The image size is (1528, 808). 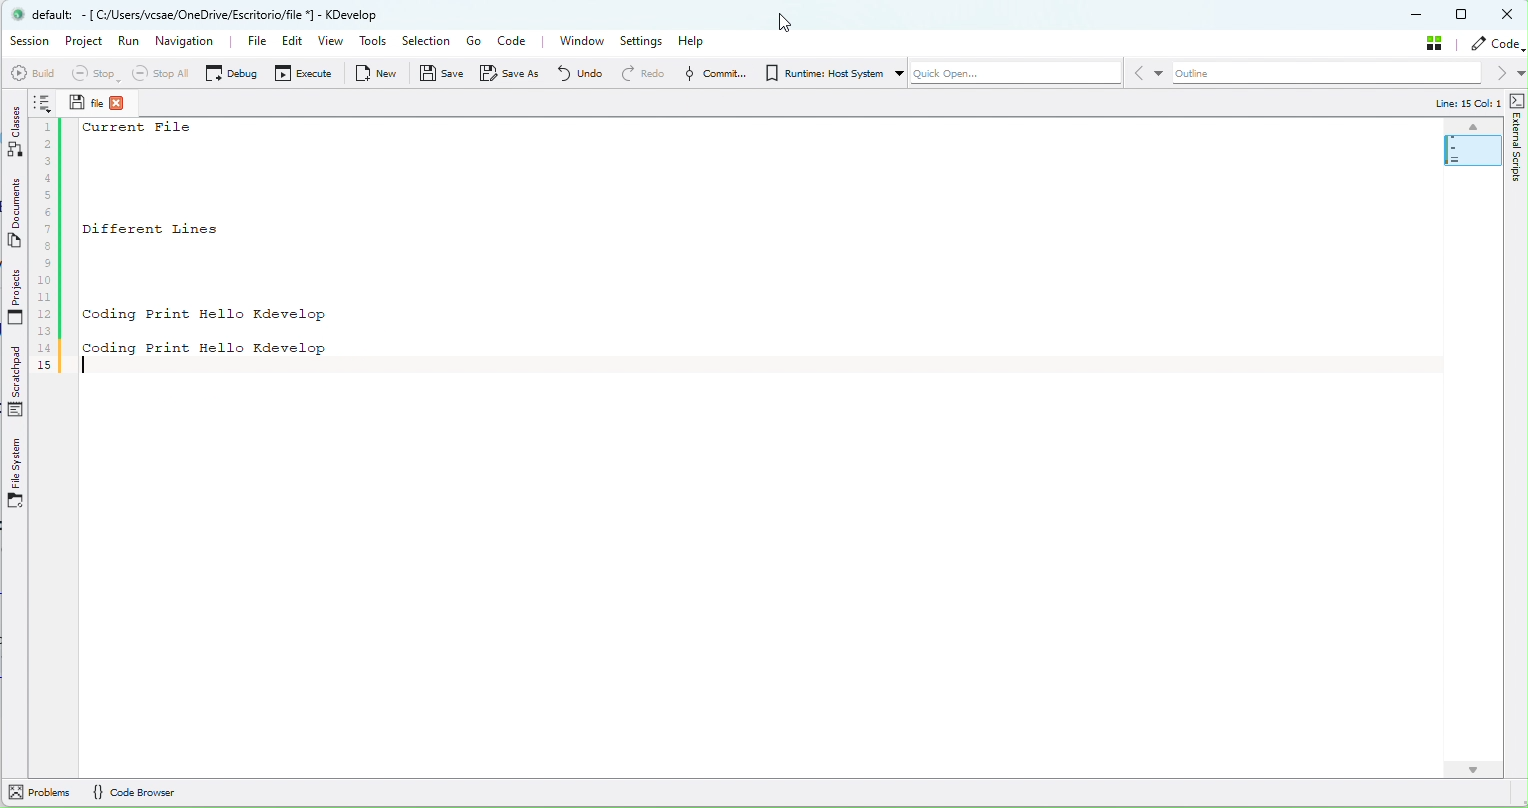 What do you see at coordinates (178, 228) in the screenshot?
I see `Different Lines` at bounding box center [178, 228].